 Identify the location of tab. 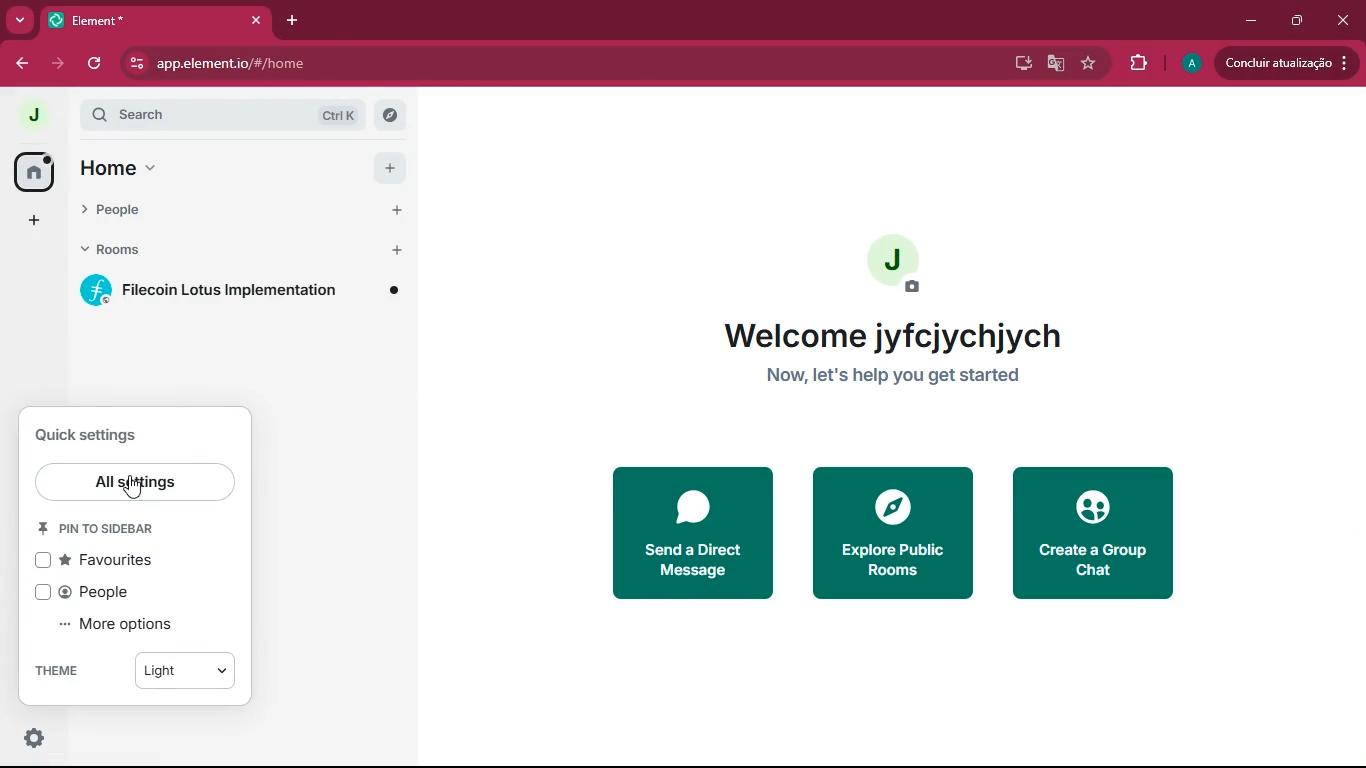
(157, 20).